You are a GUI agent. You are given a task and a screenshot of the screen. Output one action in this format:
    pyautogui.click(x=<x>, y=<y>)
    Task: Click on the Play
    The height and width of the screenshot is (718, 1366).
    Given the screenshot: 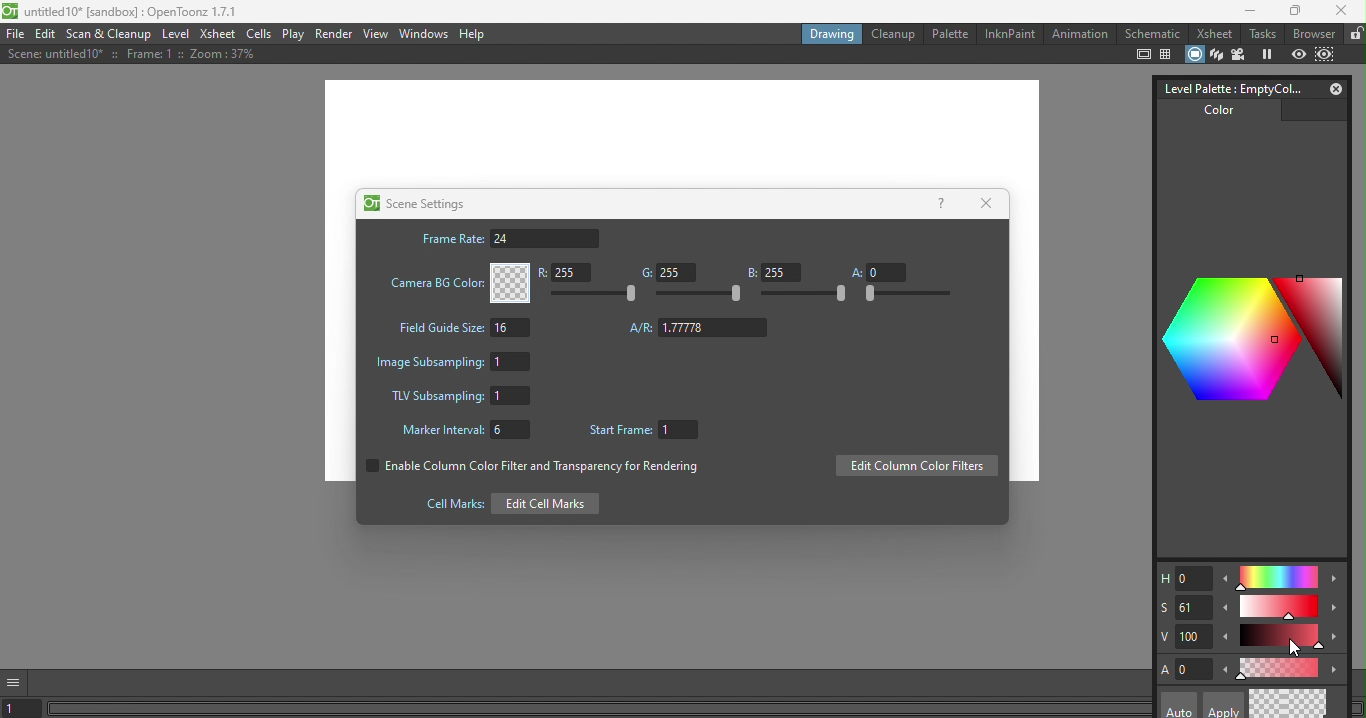 What is the action you would take?
    pyautogui.click(x=294, y=34)
    